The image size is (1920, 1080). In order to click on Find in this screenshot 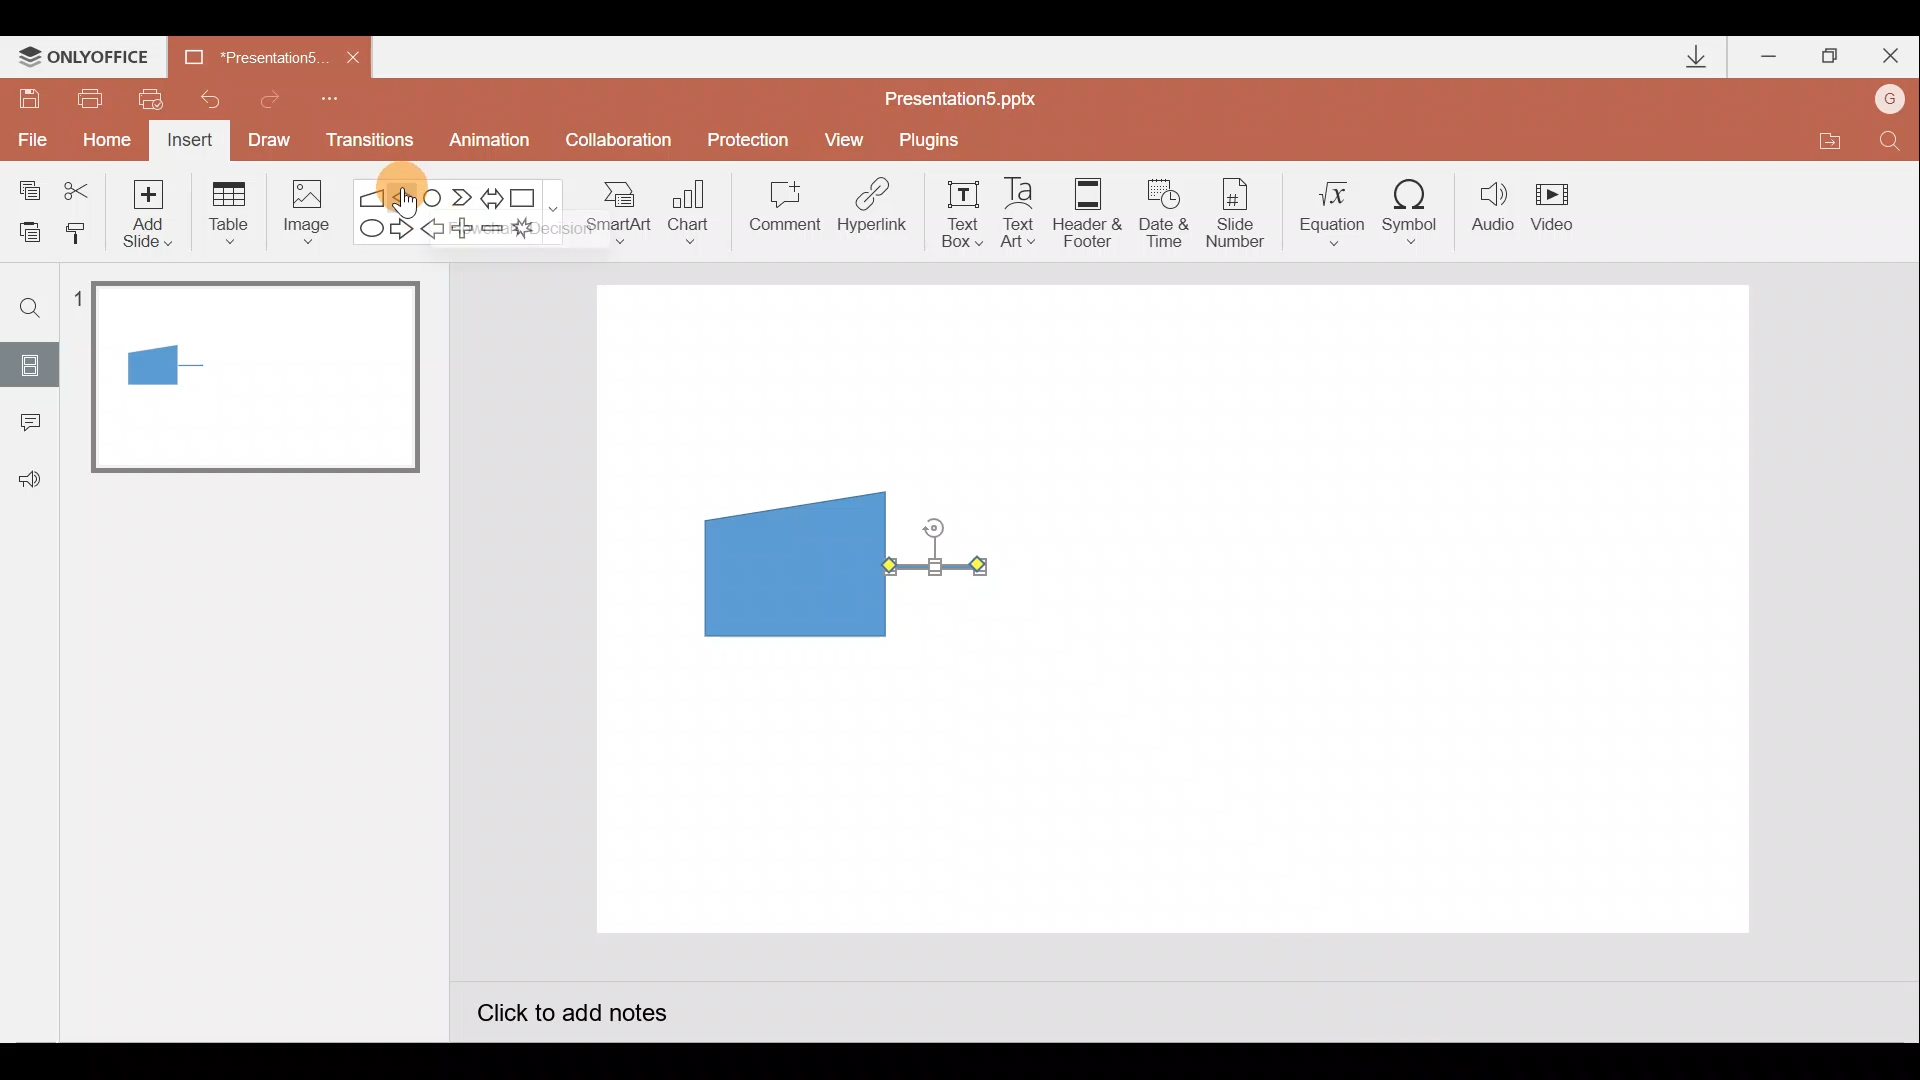, I will do `click(31, 307)`.